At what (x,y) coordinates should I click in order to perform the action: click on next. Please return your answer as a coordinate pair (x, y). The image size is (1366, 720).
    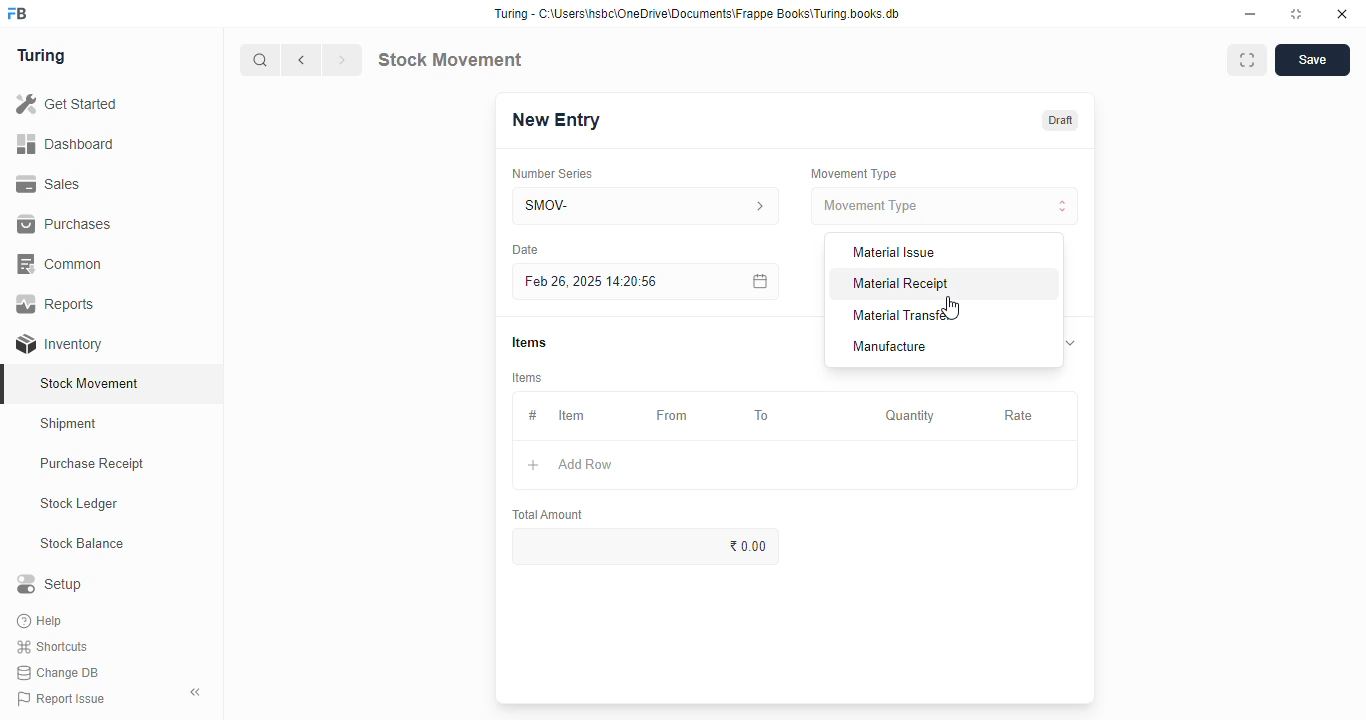
    Looking at the image, I should click on (342, 60).